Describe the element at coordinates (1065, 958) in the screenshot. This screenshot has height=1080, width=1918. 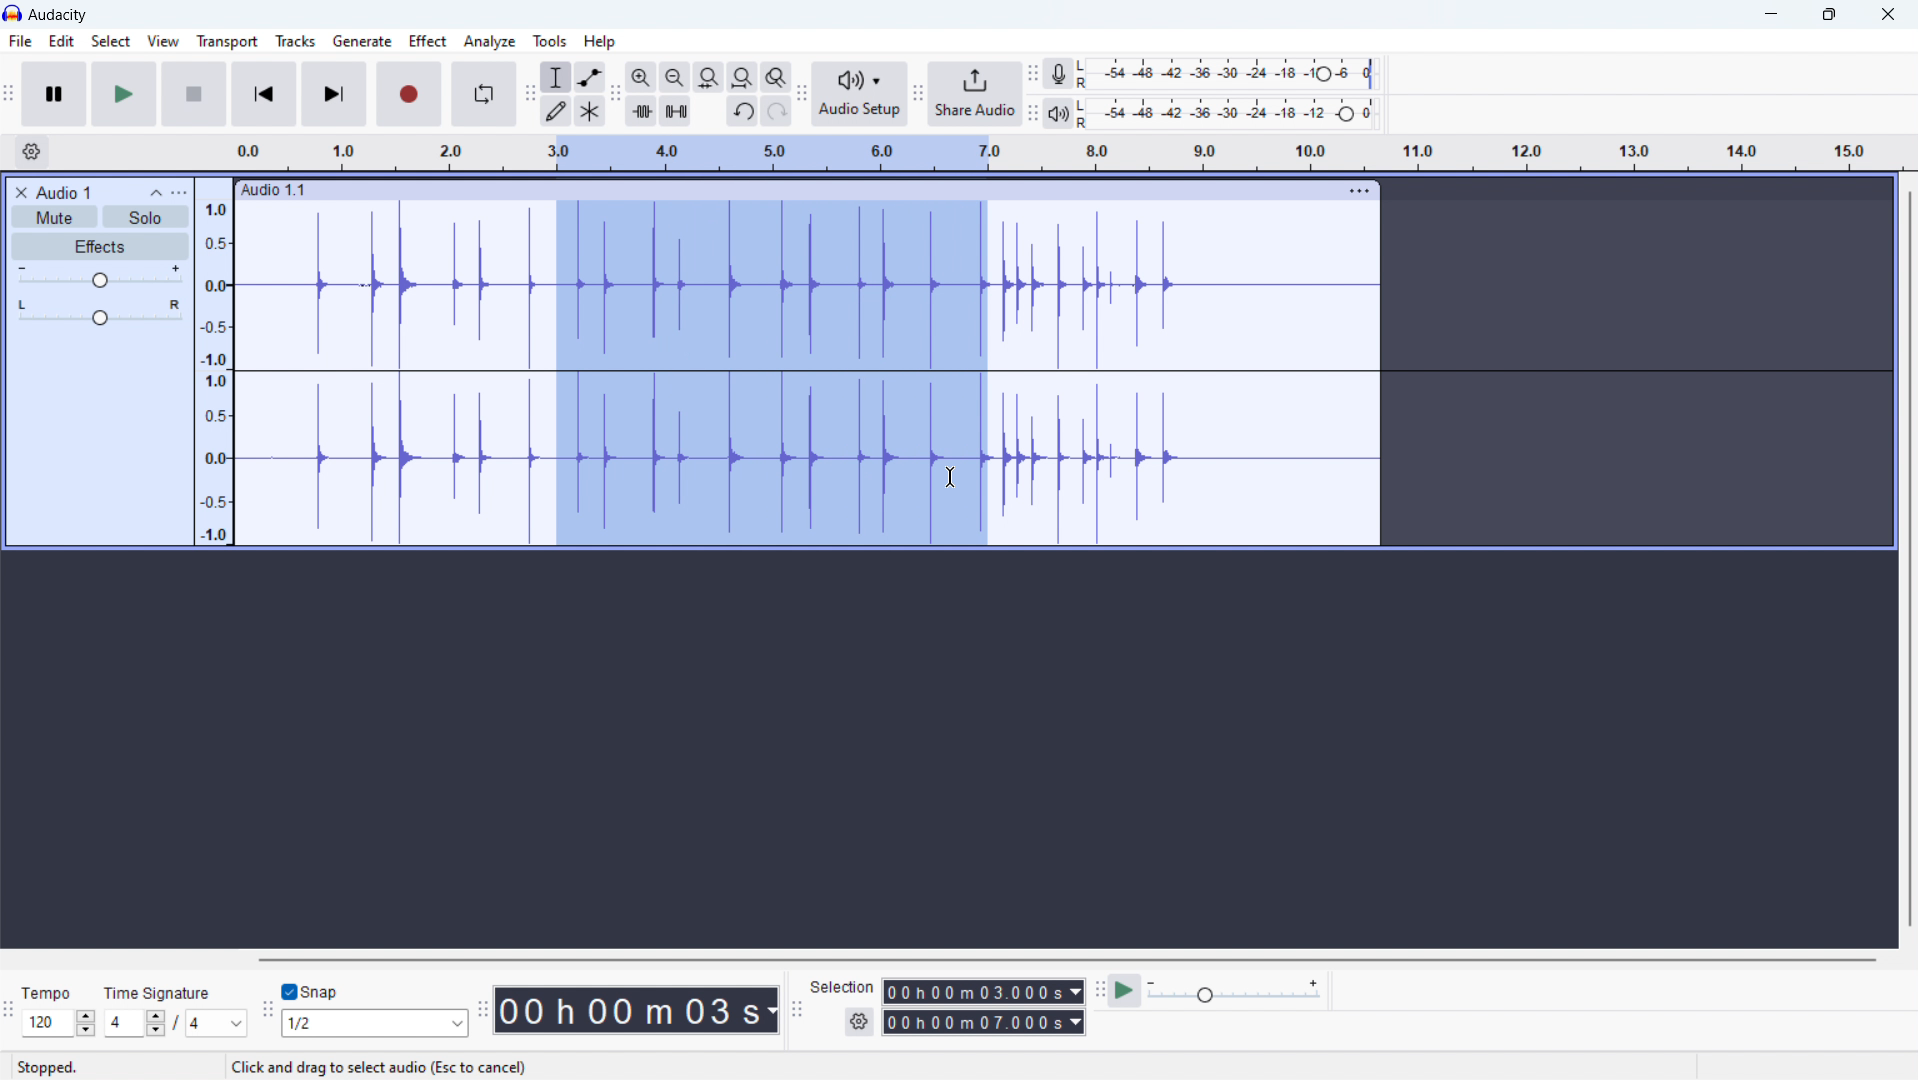
I see `horozontal scrollbar` at that location.